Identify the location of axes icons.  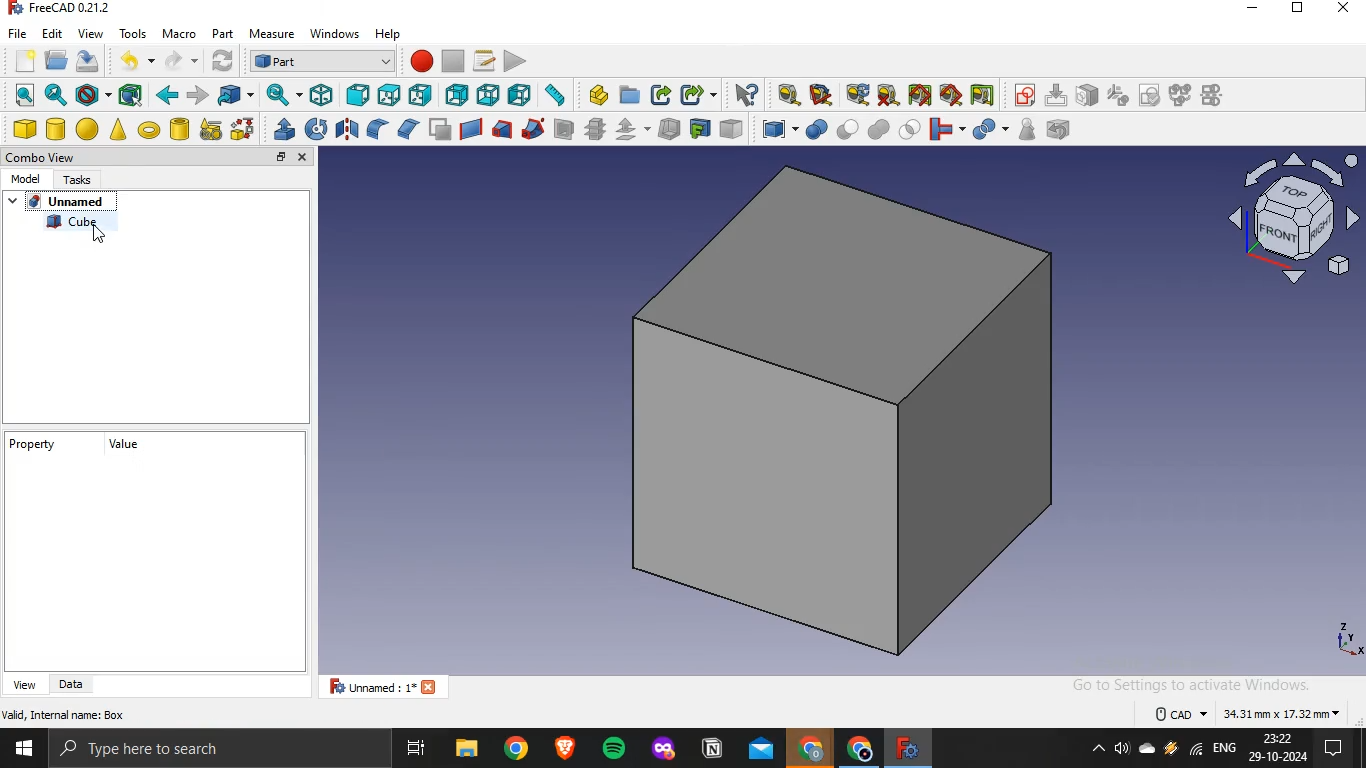
(1347, 638).